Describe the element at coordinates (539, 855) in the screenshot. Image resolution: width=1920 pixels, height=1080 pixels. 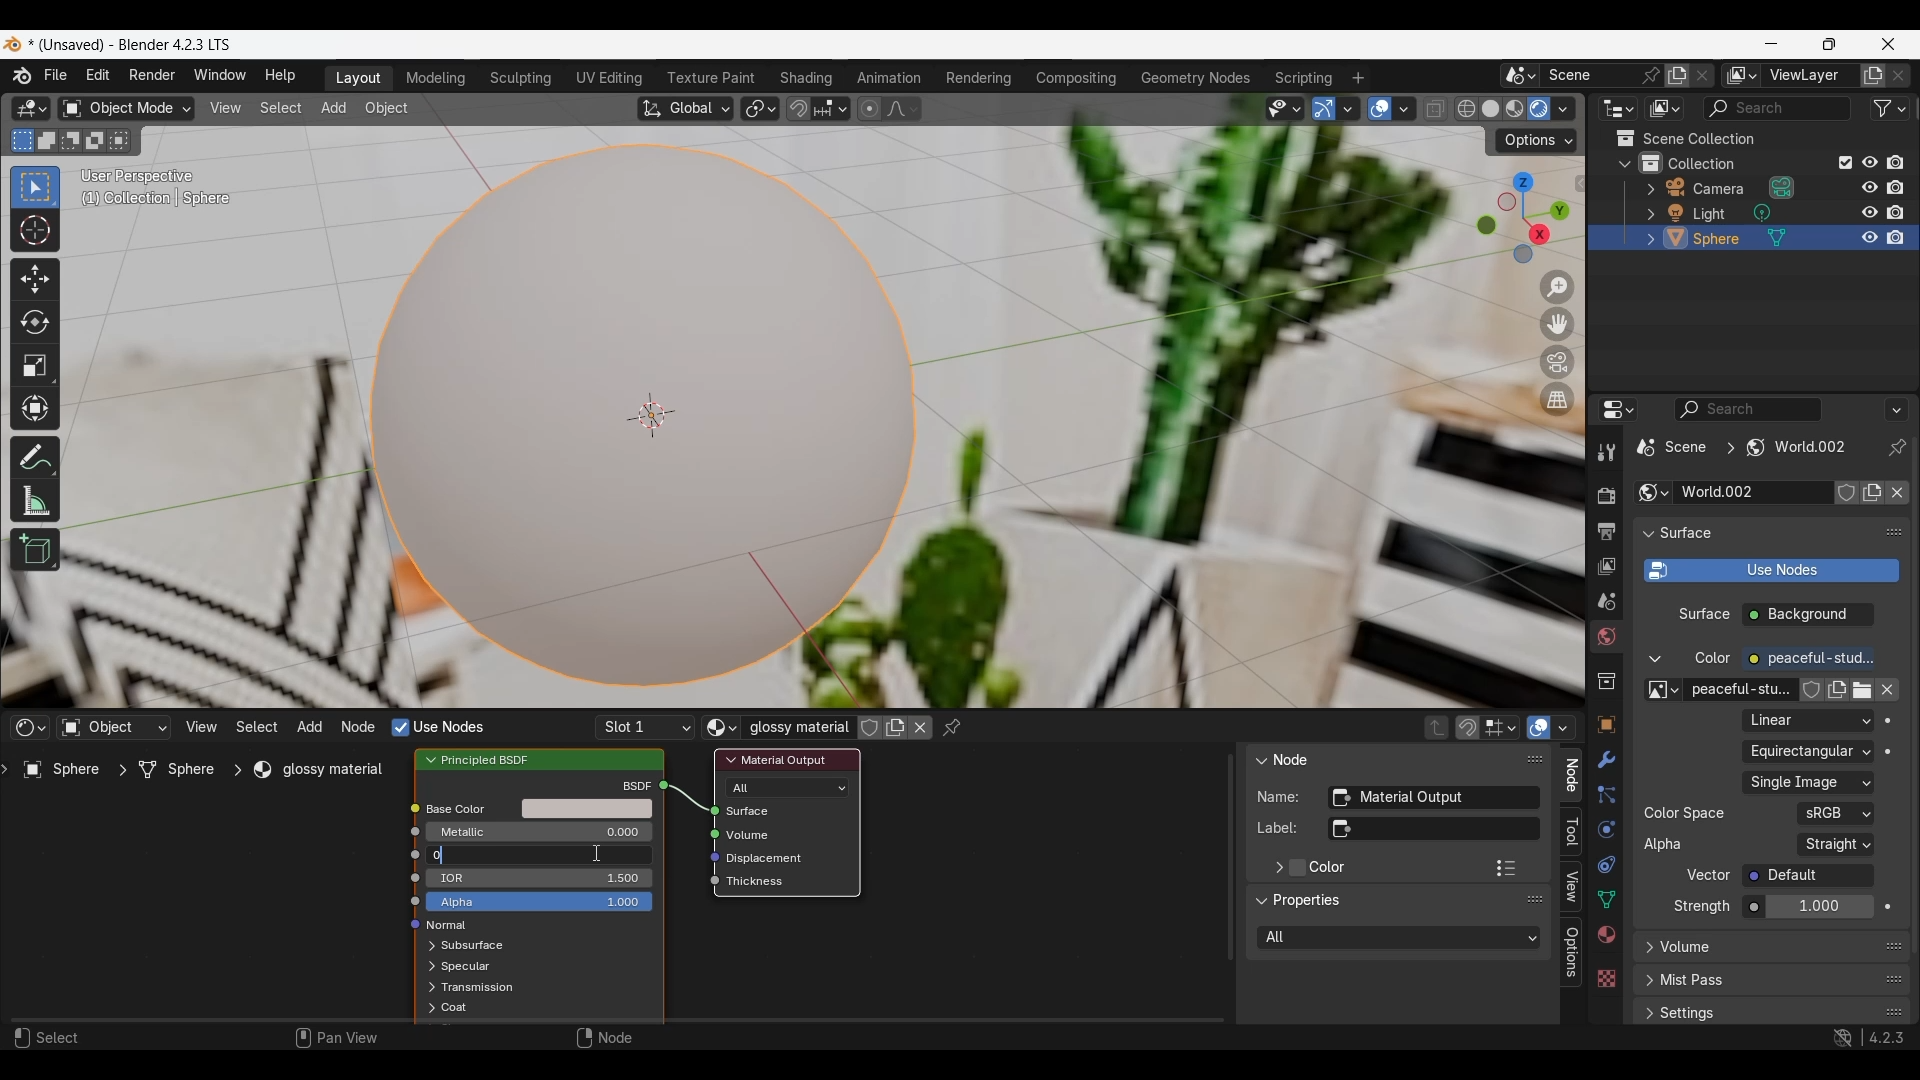
I see `Amount of roughness in base` at that location.